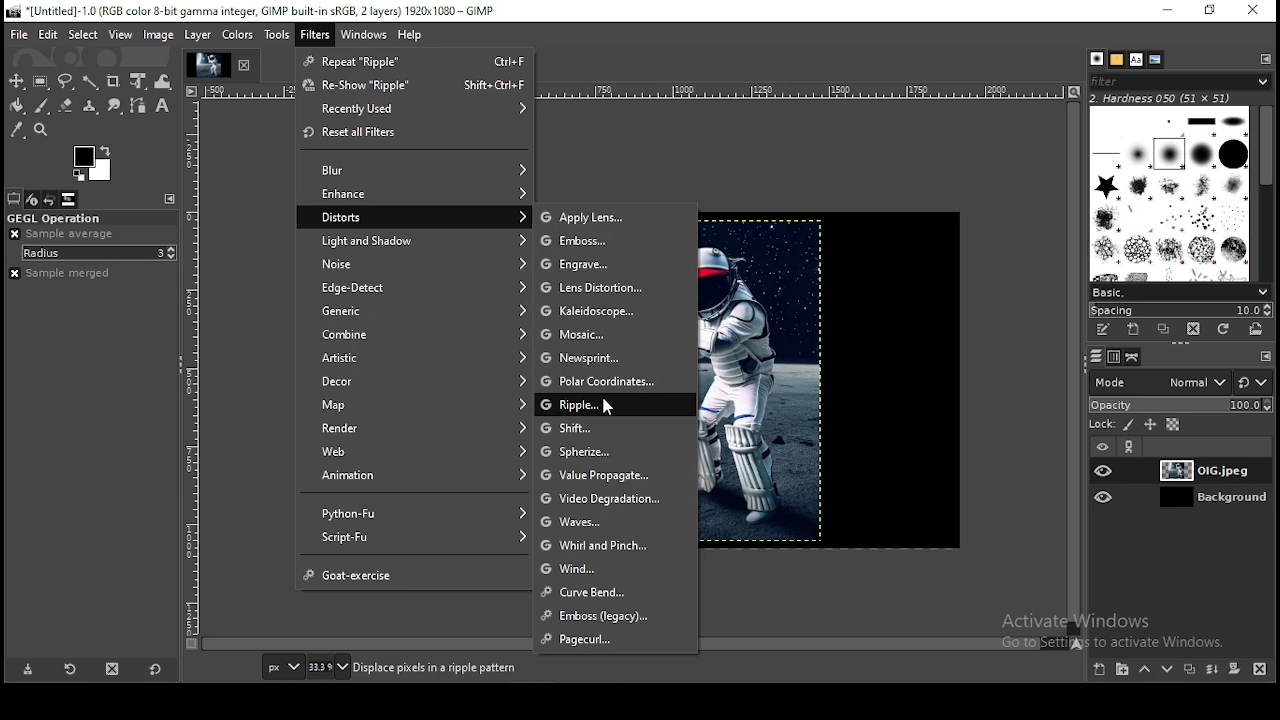 Image resolution: width=1280 pixels, height=720 pixels. Describe the element at coordinates (420, 427) in the screenshot. I see `render` at that location.